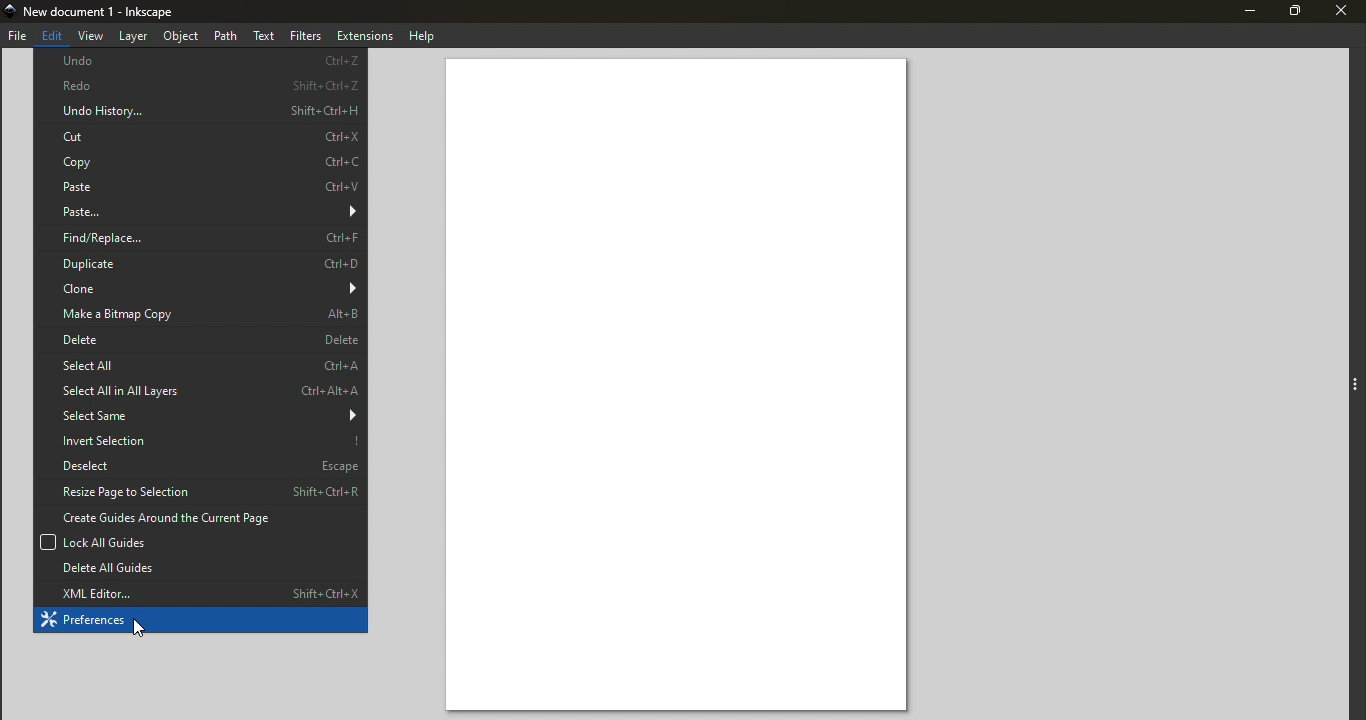  Describe the element at coordinates (199, 111) in the screenshot. I see `Undo history` at that location.